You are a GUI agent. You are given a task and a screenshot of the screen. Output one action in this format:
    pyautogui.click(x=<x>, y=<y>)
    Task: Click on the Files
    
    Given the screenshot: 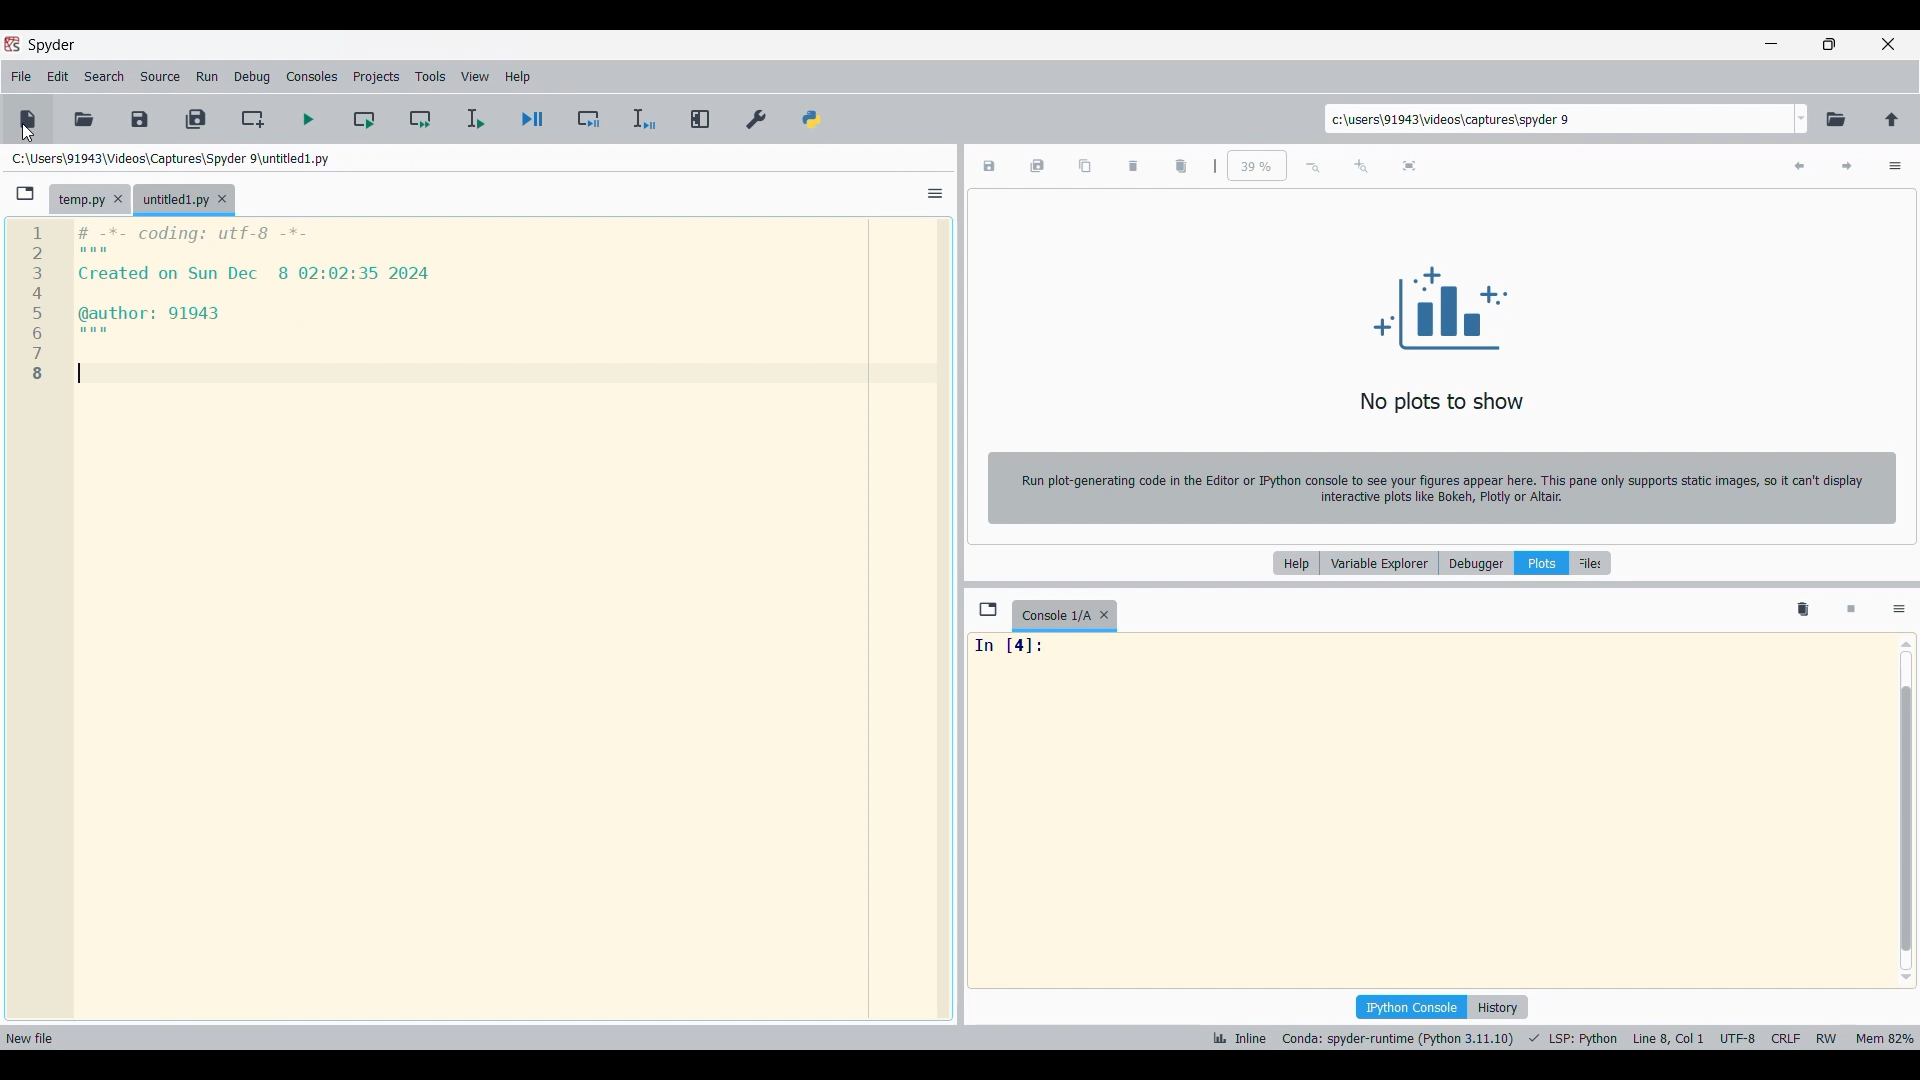 What is the action you would take?
    pyautogui.click(x=1594, y=563)
    